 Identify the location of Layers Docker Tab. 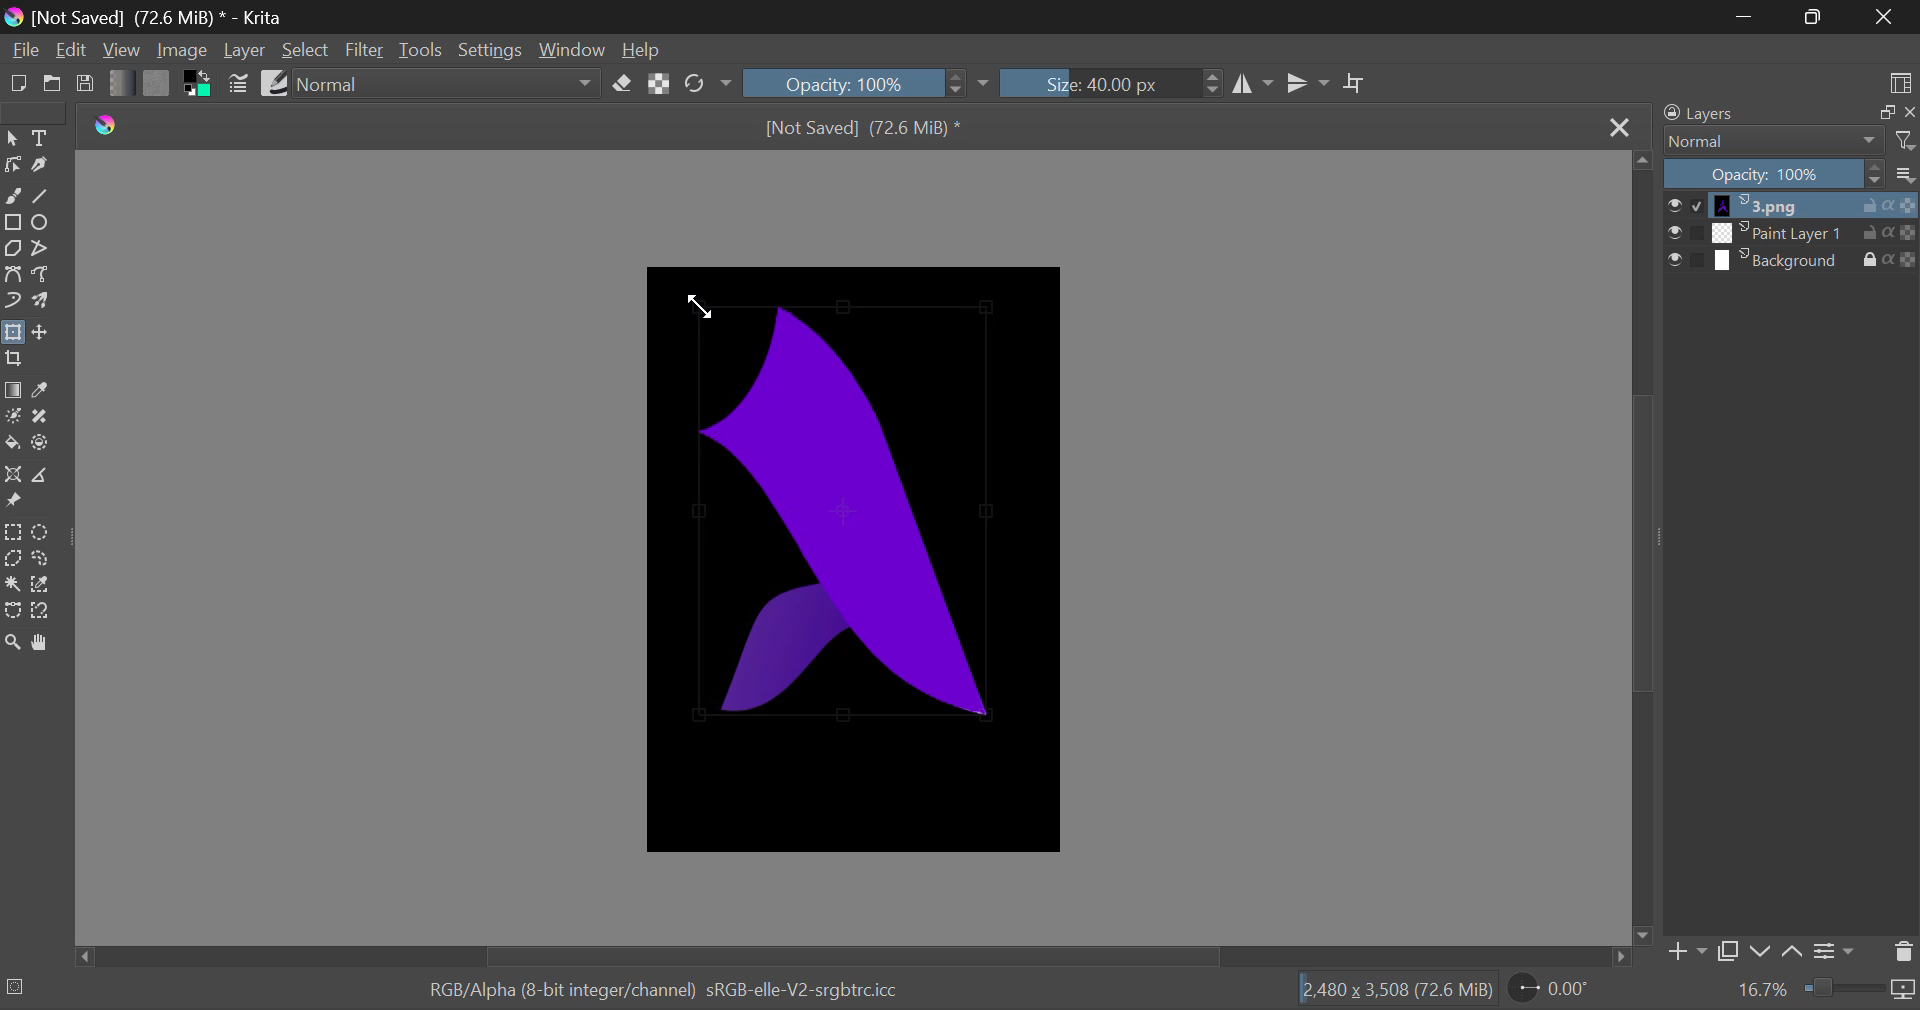
(1708, 114).